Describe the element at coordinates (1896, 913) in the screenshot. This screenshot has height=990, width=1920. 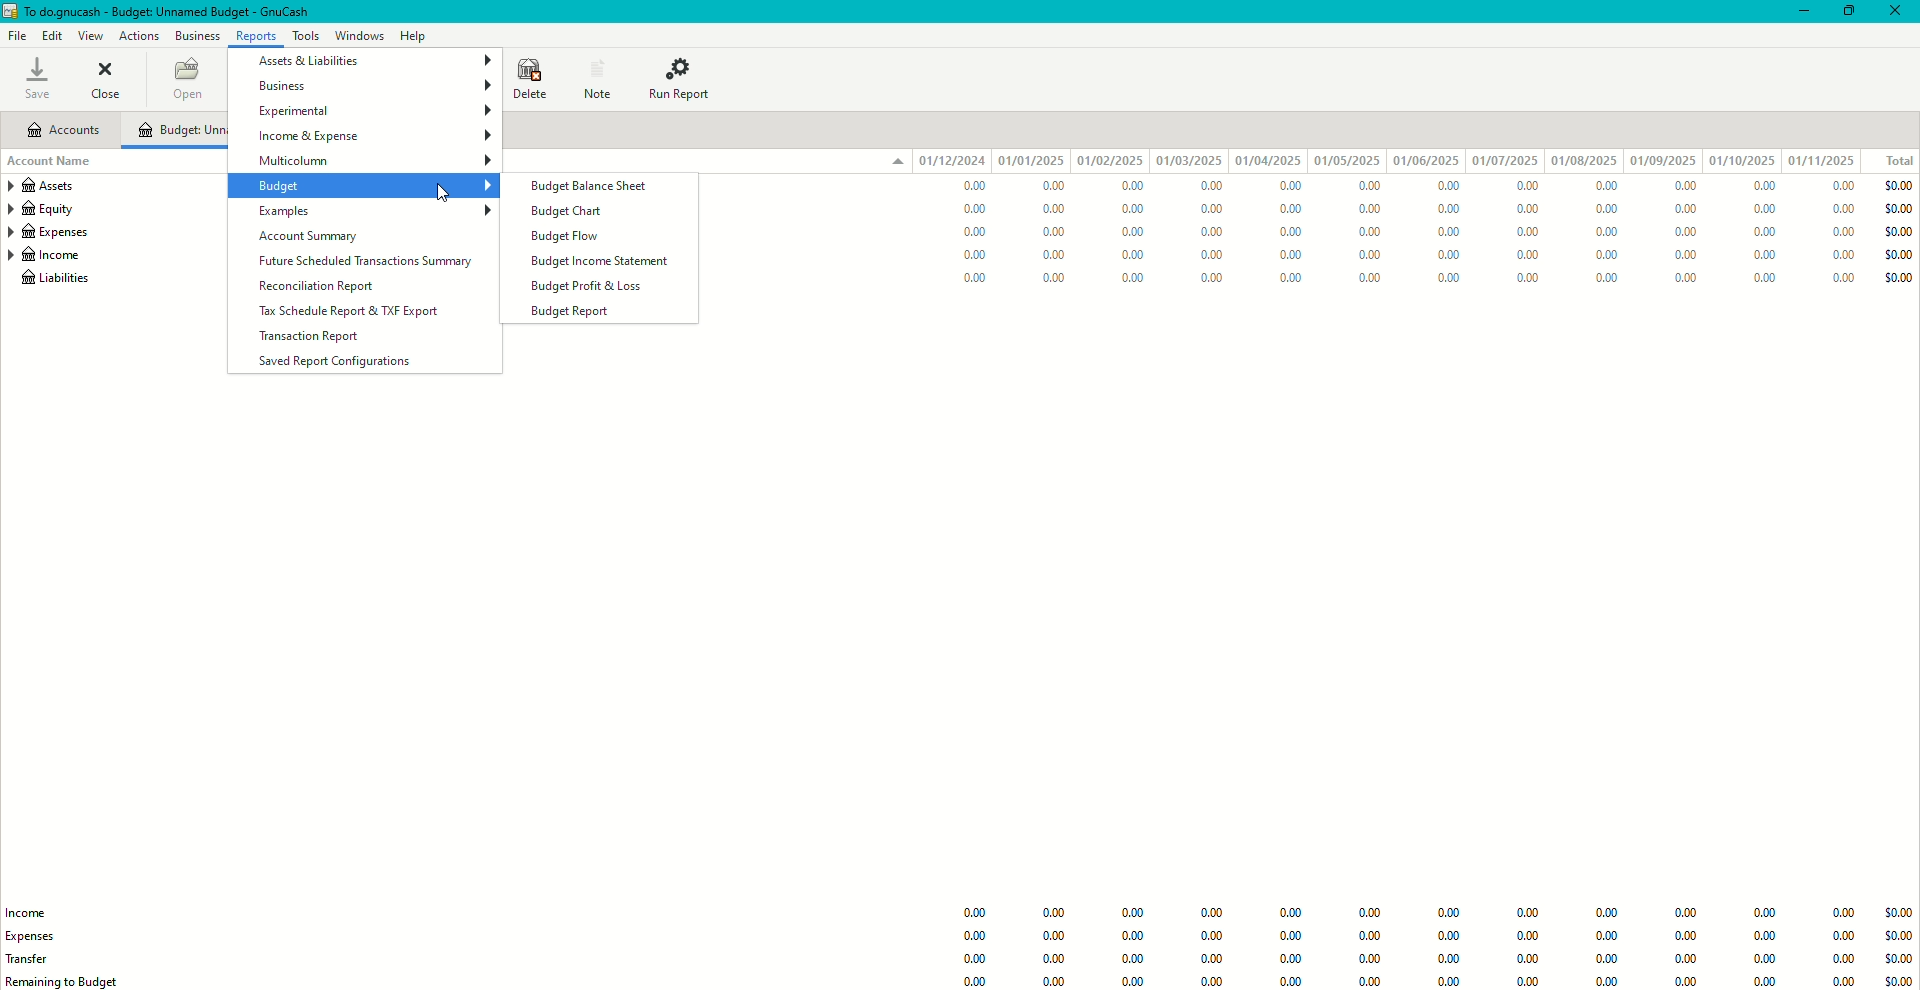
I see `$0.00` at that location.